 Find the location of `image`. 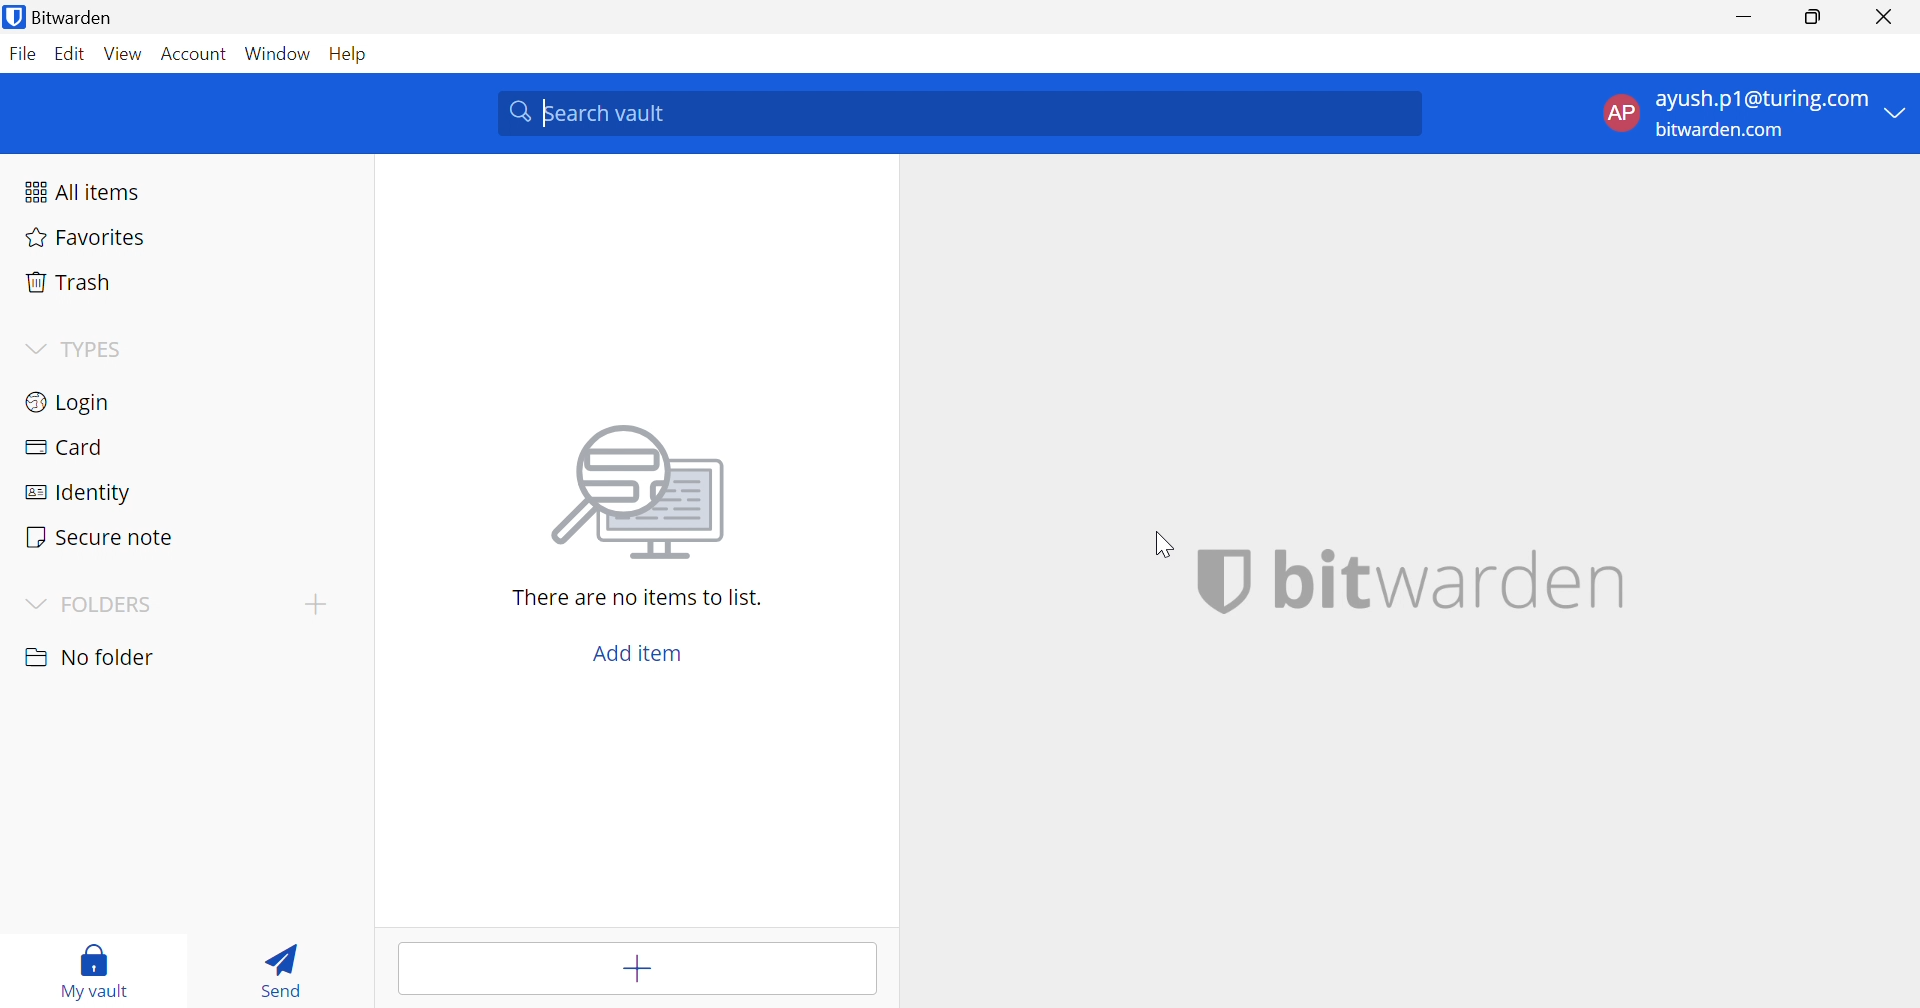

image is located at coordinates (643, 494).